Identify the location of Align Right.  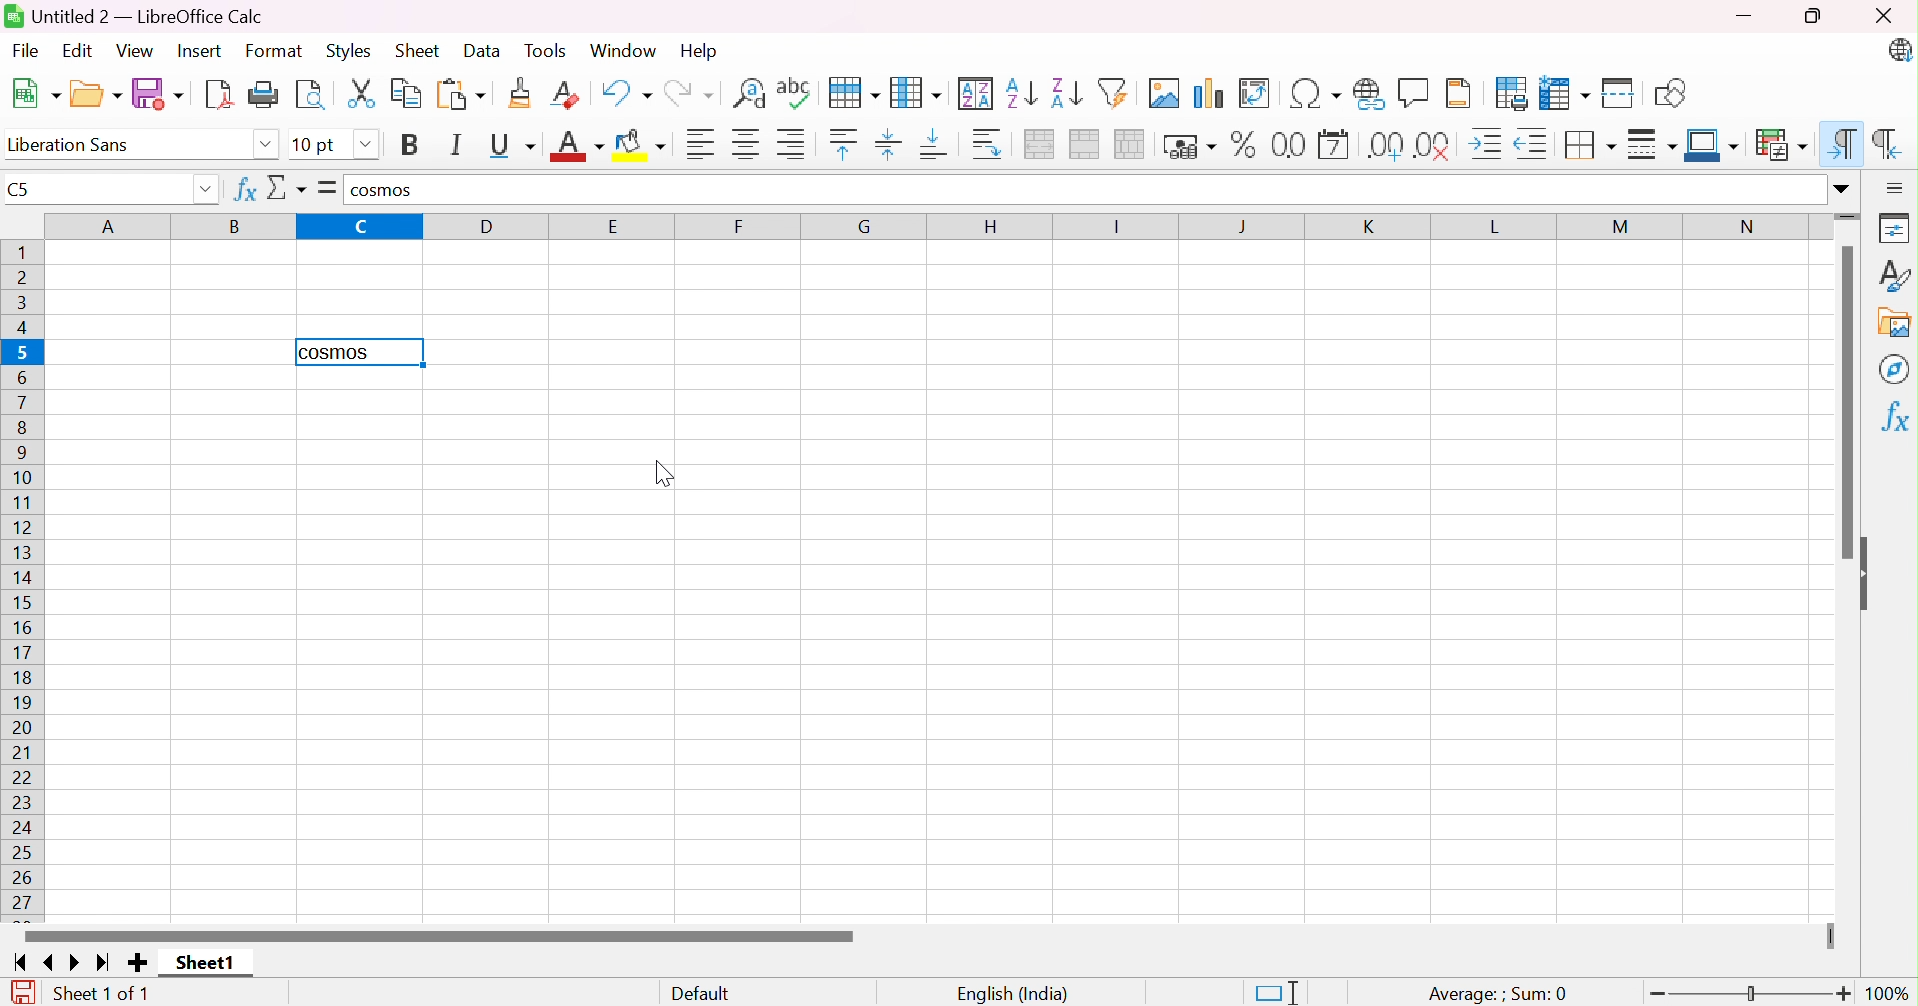
(793, 143).